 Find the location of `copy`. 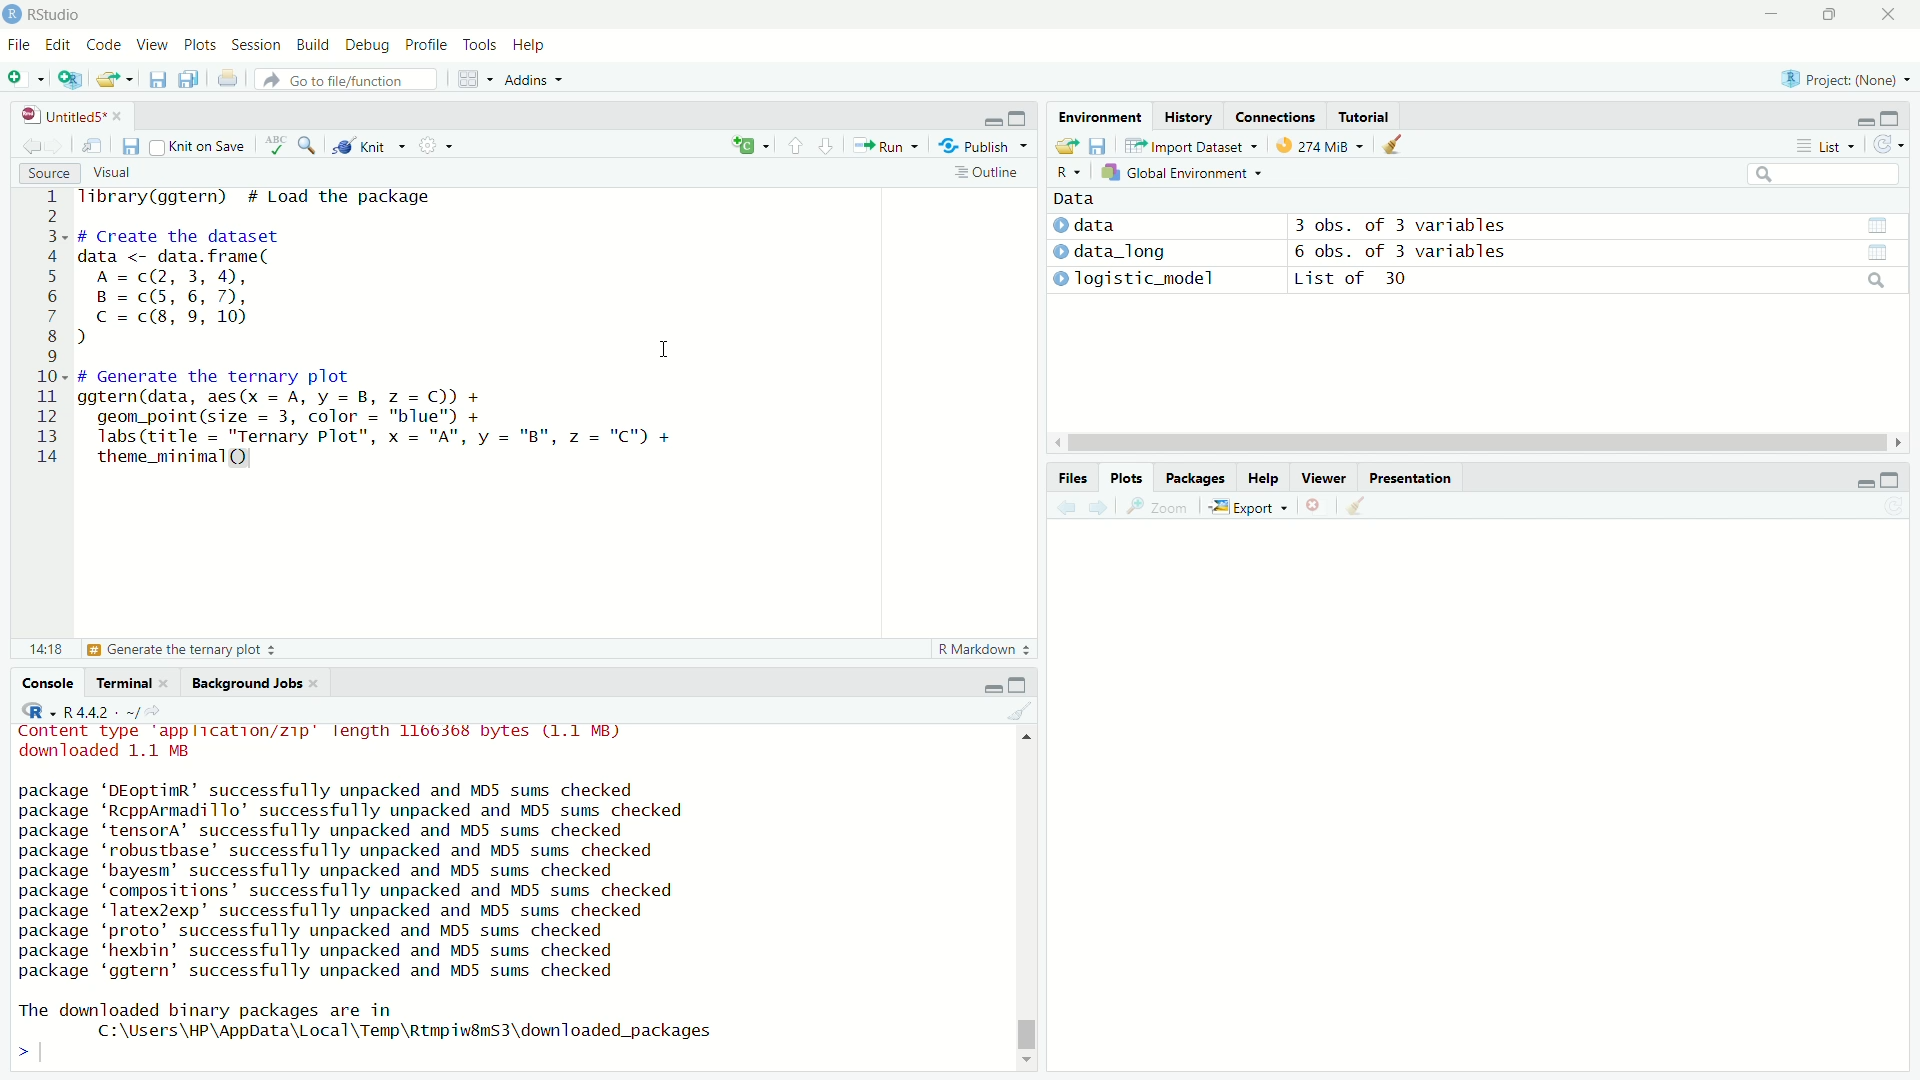

copy is located at coordinates (186, 81).